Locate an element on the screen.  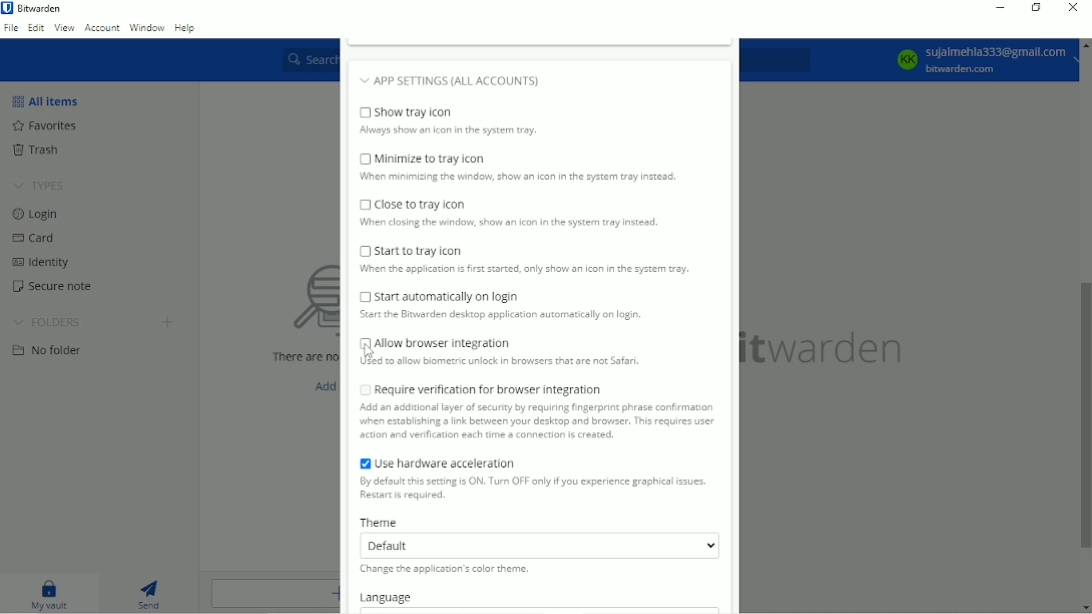
No folder is located at coordinates (49, 349).